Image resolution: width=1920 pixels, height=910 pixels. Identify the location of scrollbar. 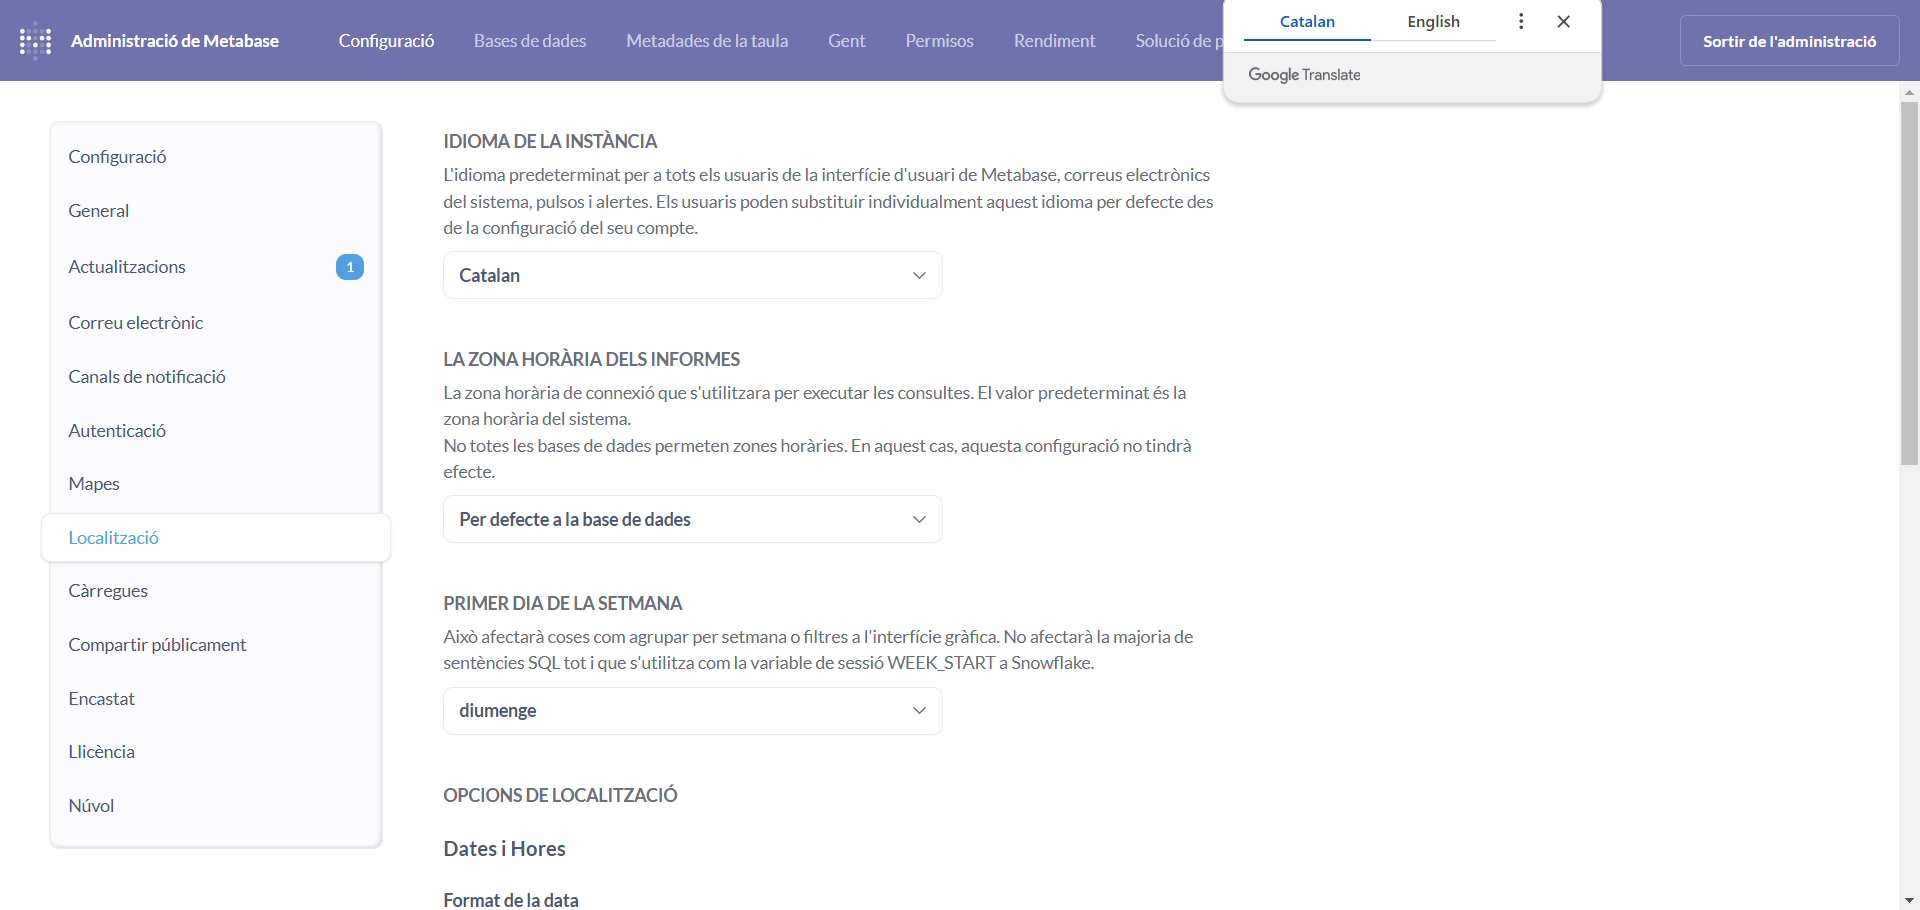
(1908, 317).